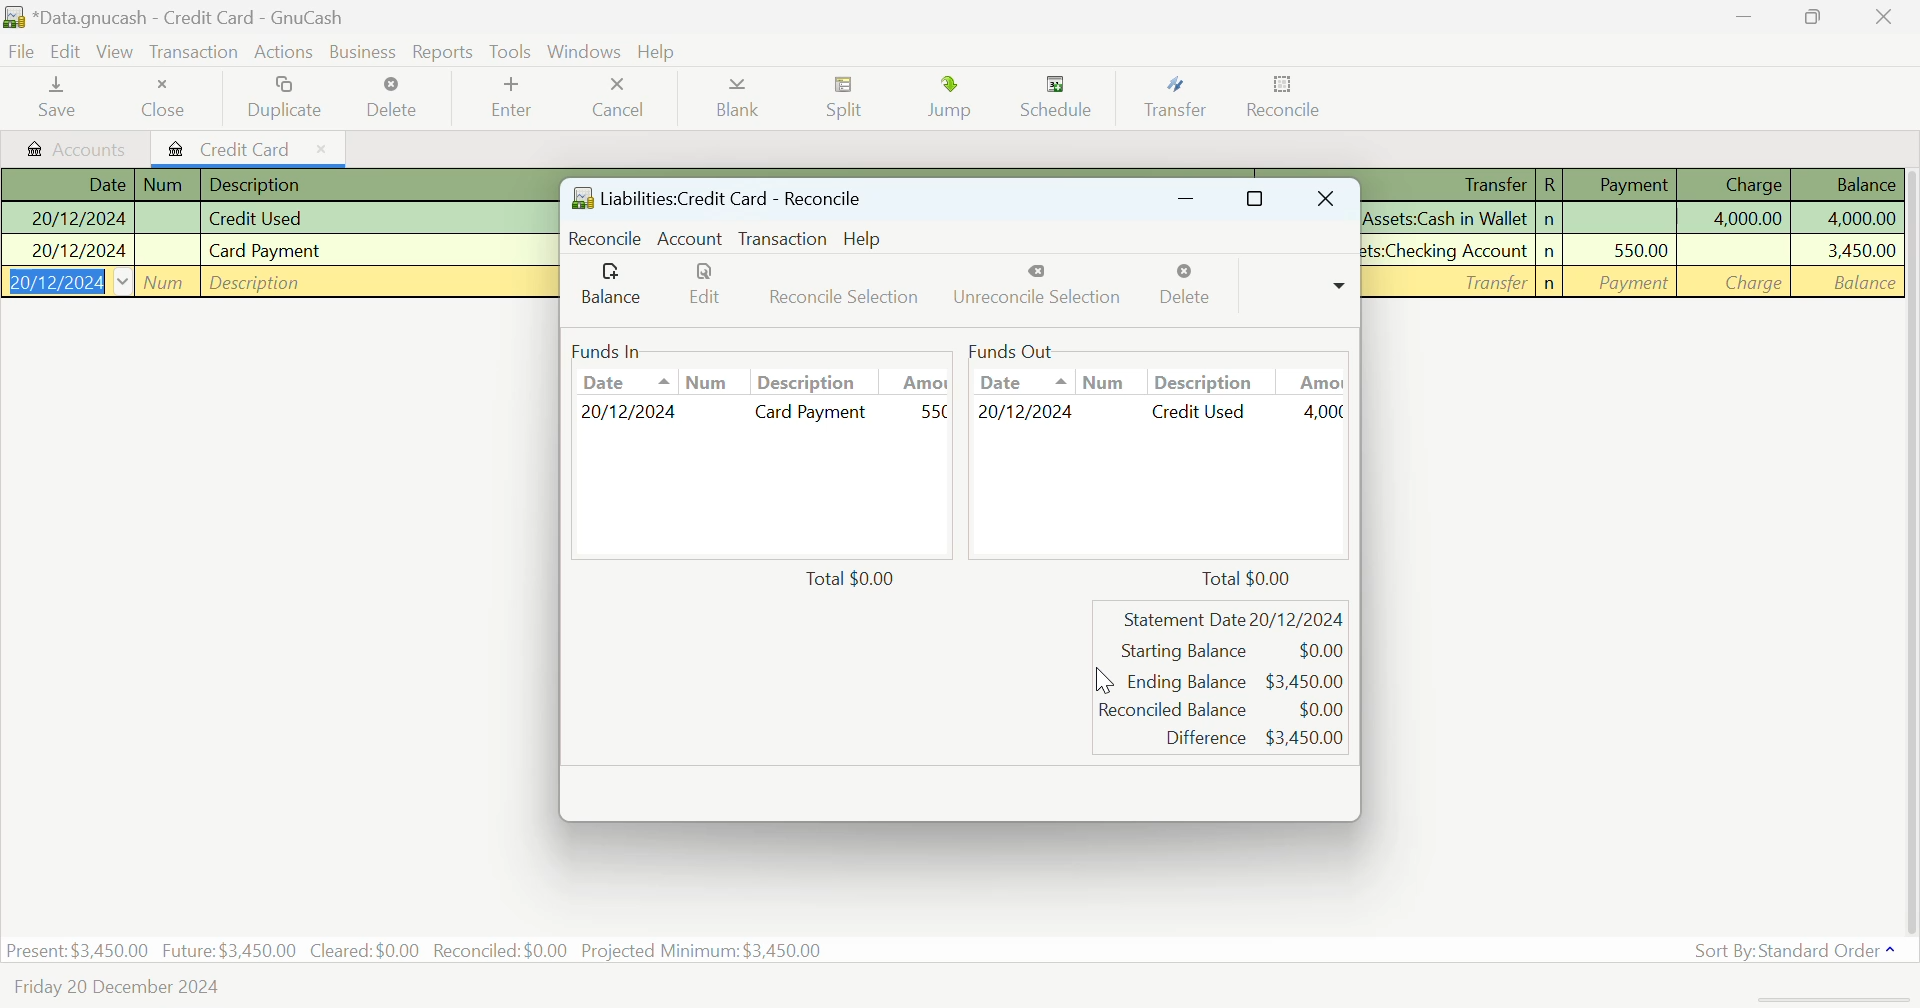 The height and width of the screenshot is (1008, 1920). Describe the element at coordinates (508, 99) in the screenshot. I see `Enter` at that location.